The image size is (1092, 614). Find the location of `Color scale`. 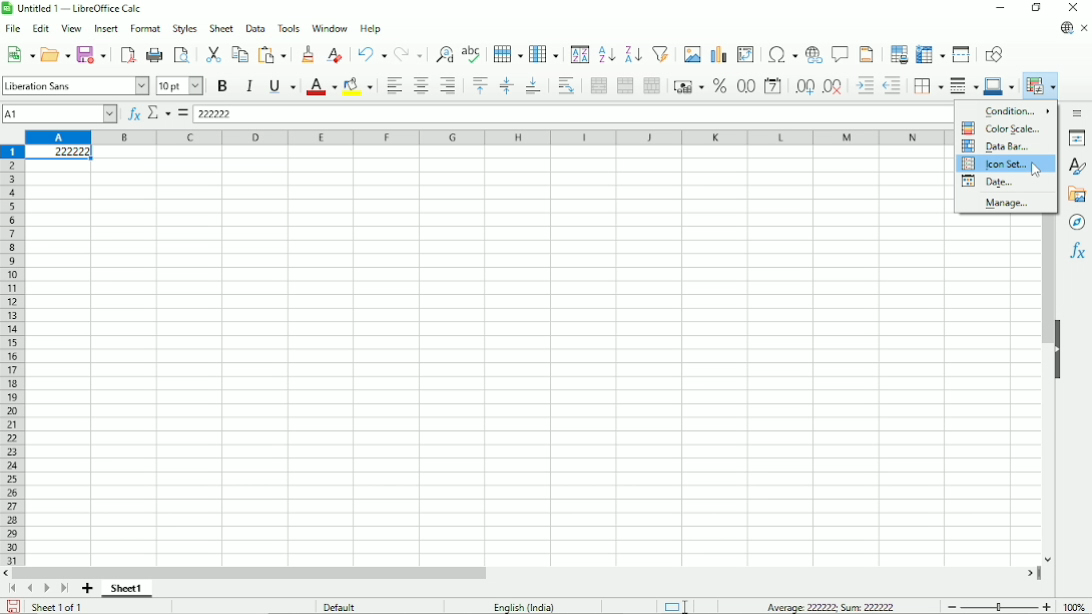

Color scale is located at coordinates (1003, 129).